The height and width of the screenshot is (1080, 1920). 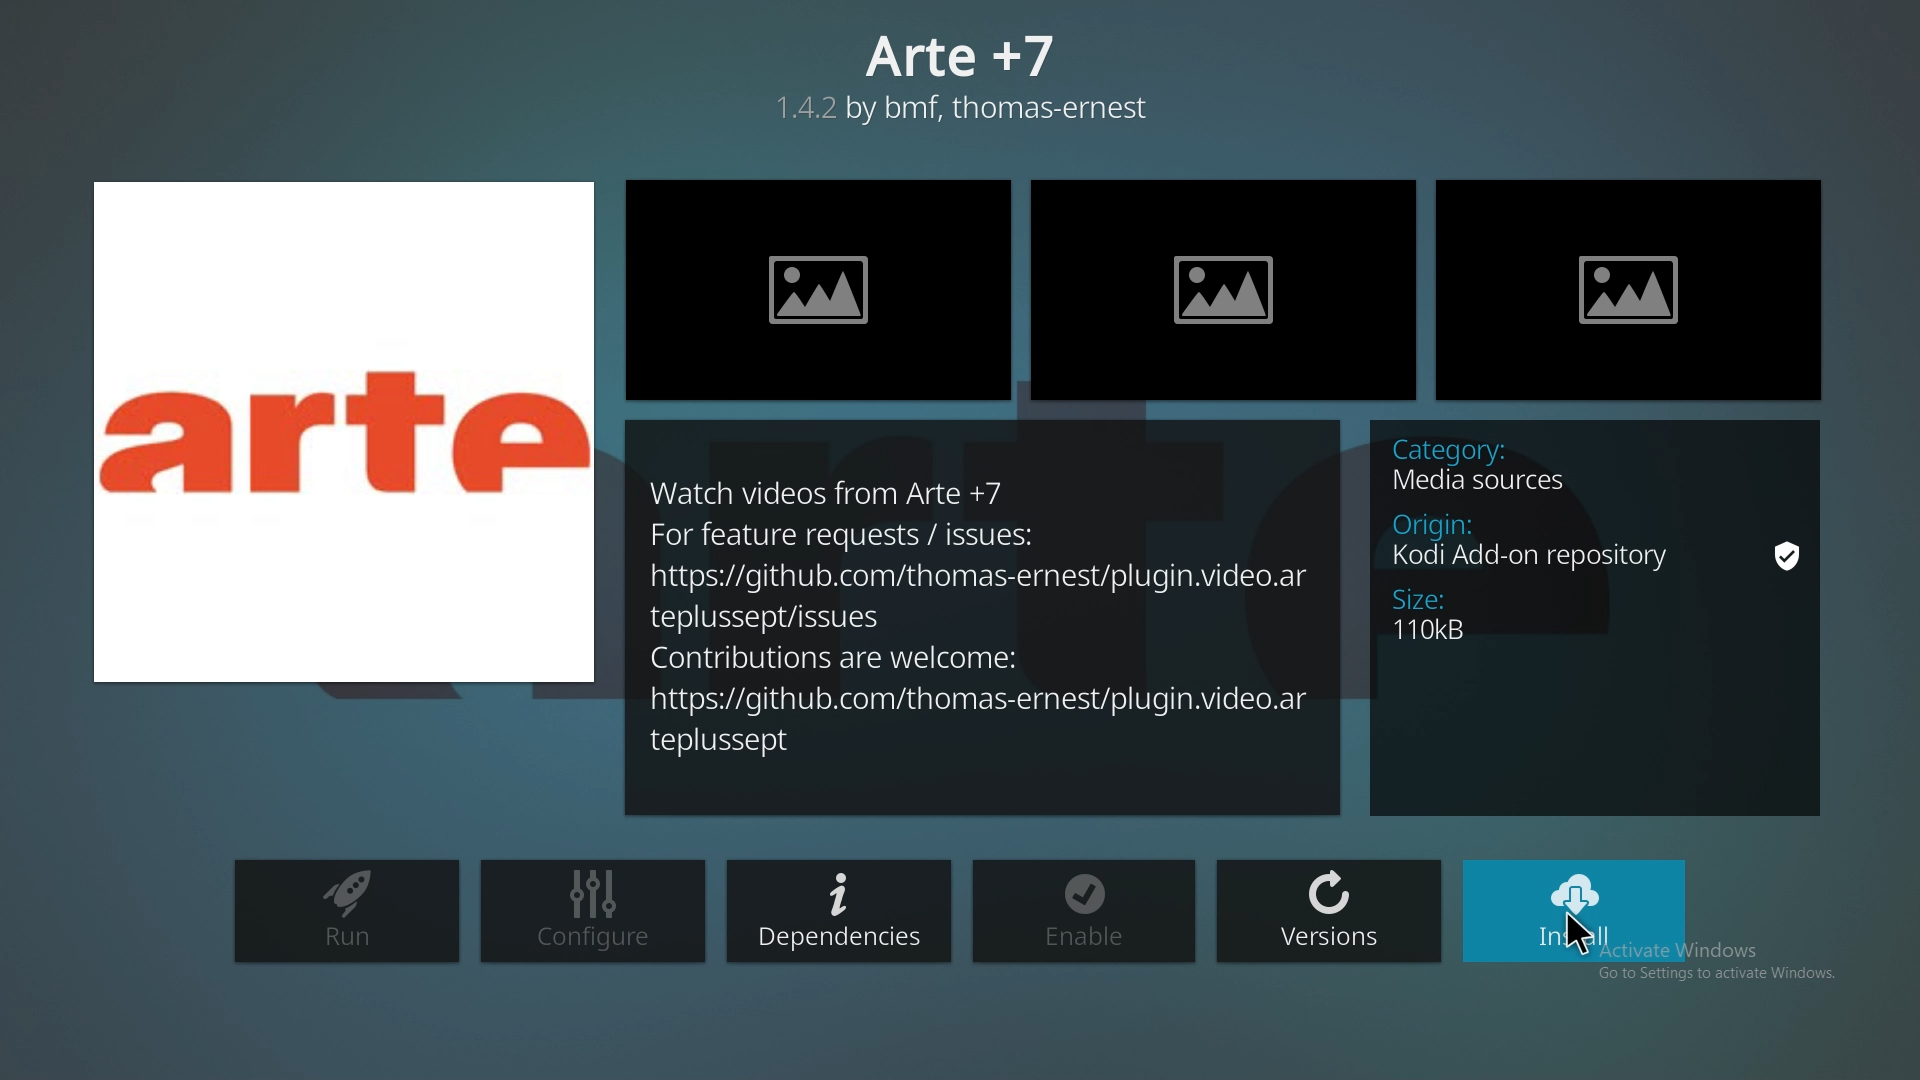 What do you see at coordinates (840, 911) in the screenshot?
I see `dependencies` at bounding box center [840, 911].